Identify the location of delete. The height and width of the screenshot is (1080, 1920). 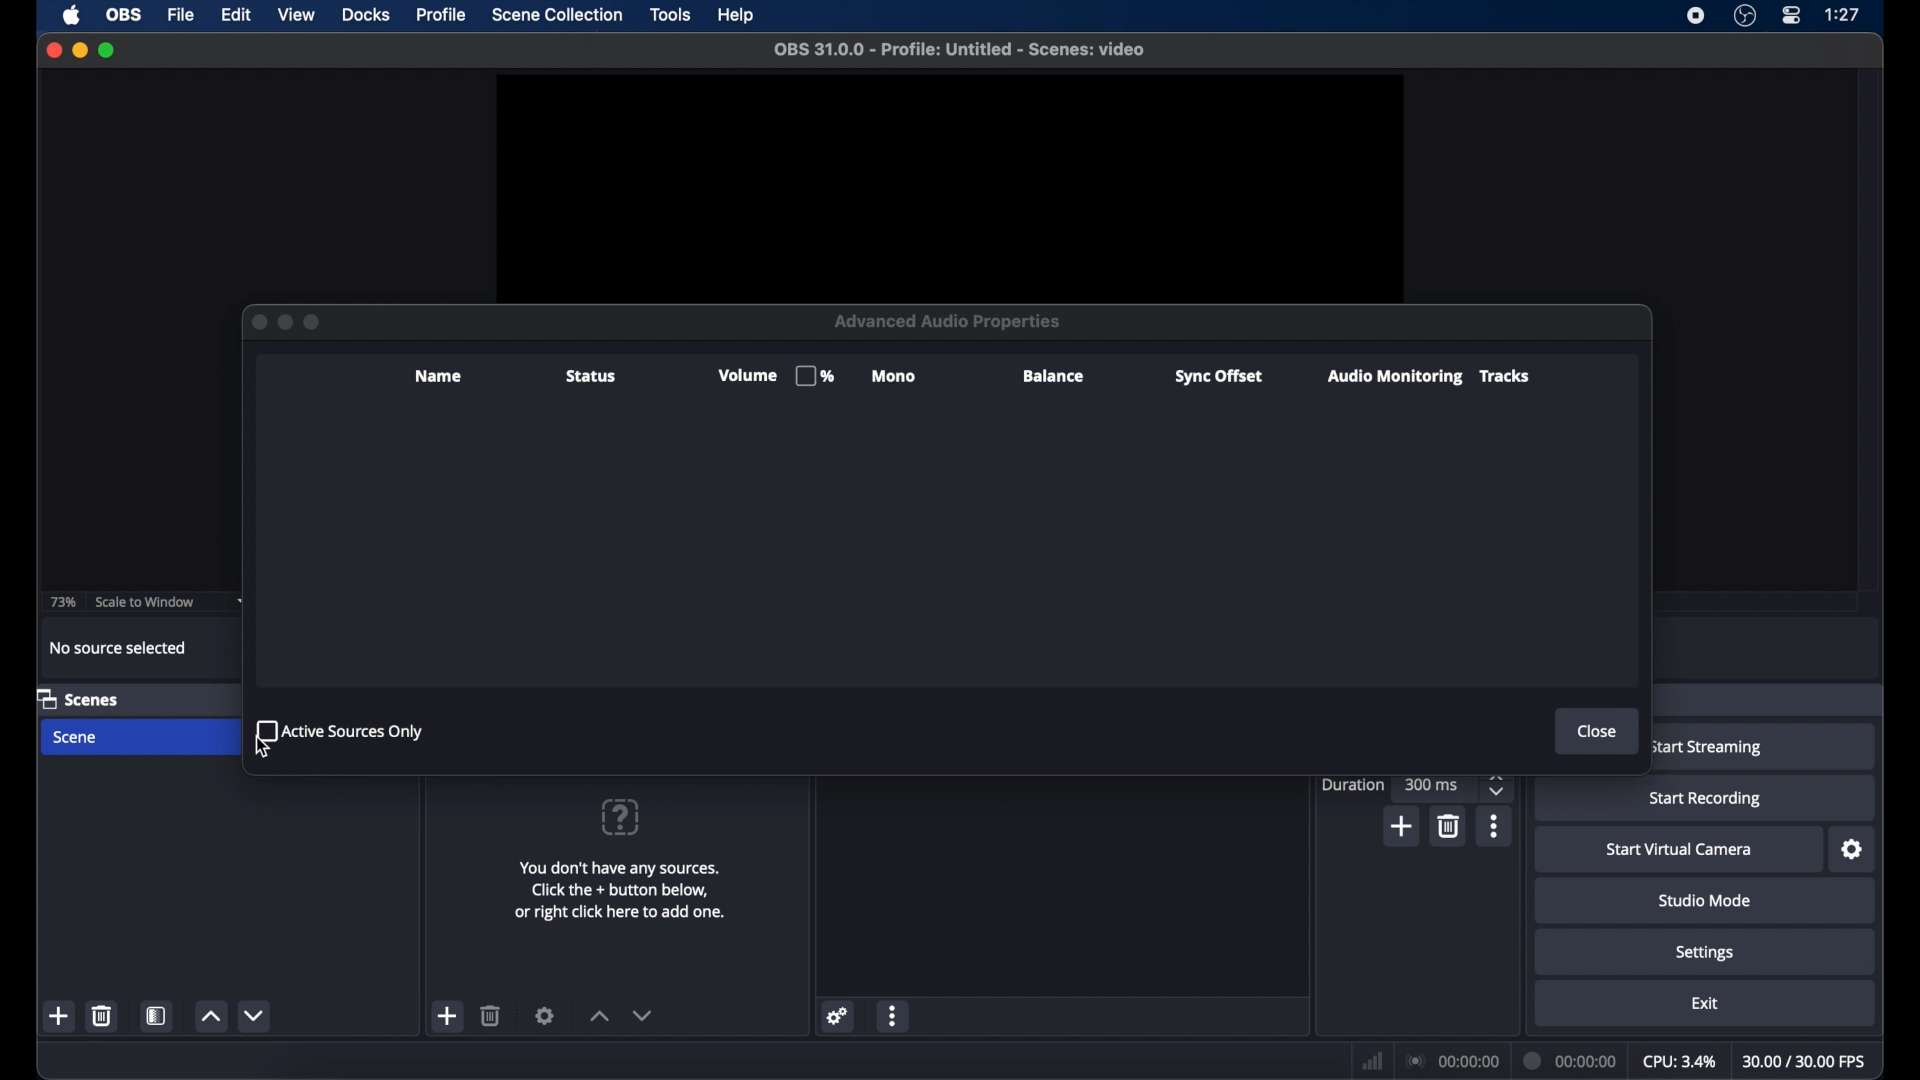
(491, 1015).